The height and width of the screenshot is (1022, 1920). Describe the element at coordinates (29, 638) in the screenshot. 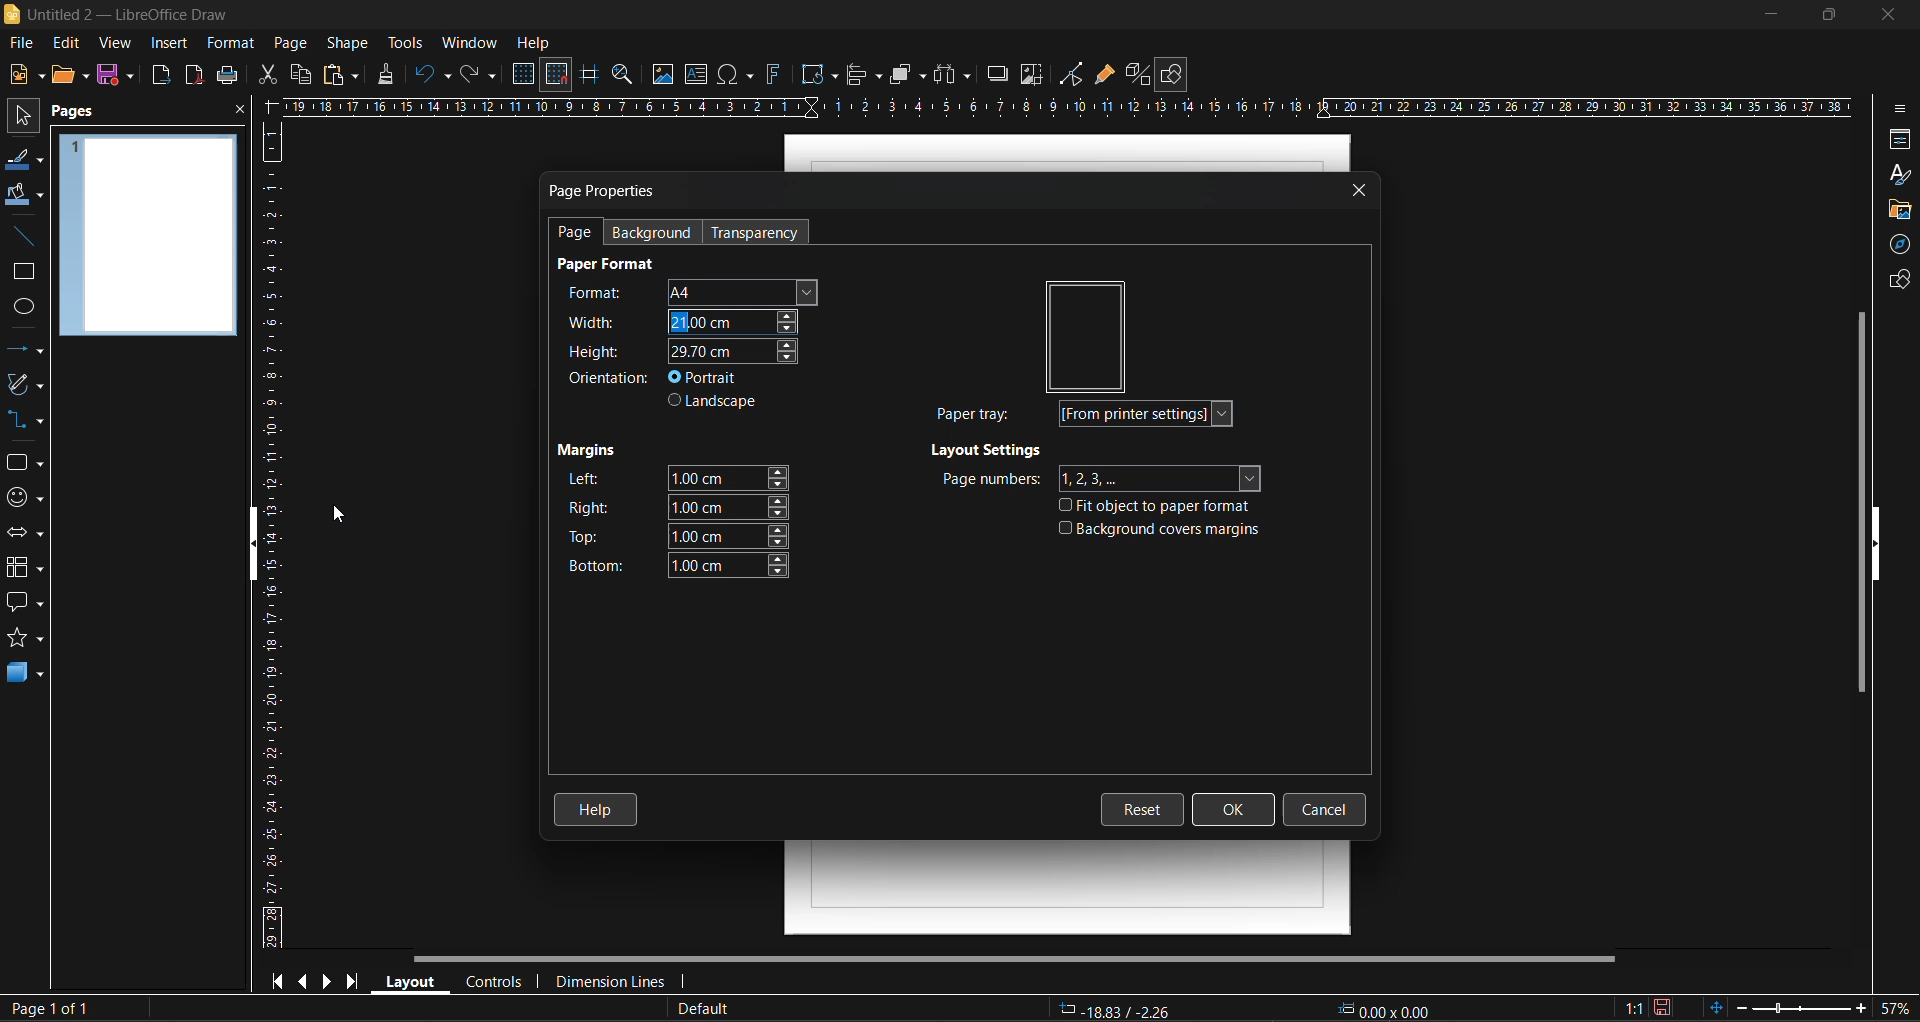

I see `stars and banners` at that location.